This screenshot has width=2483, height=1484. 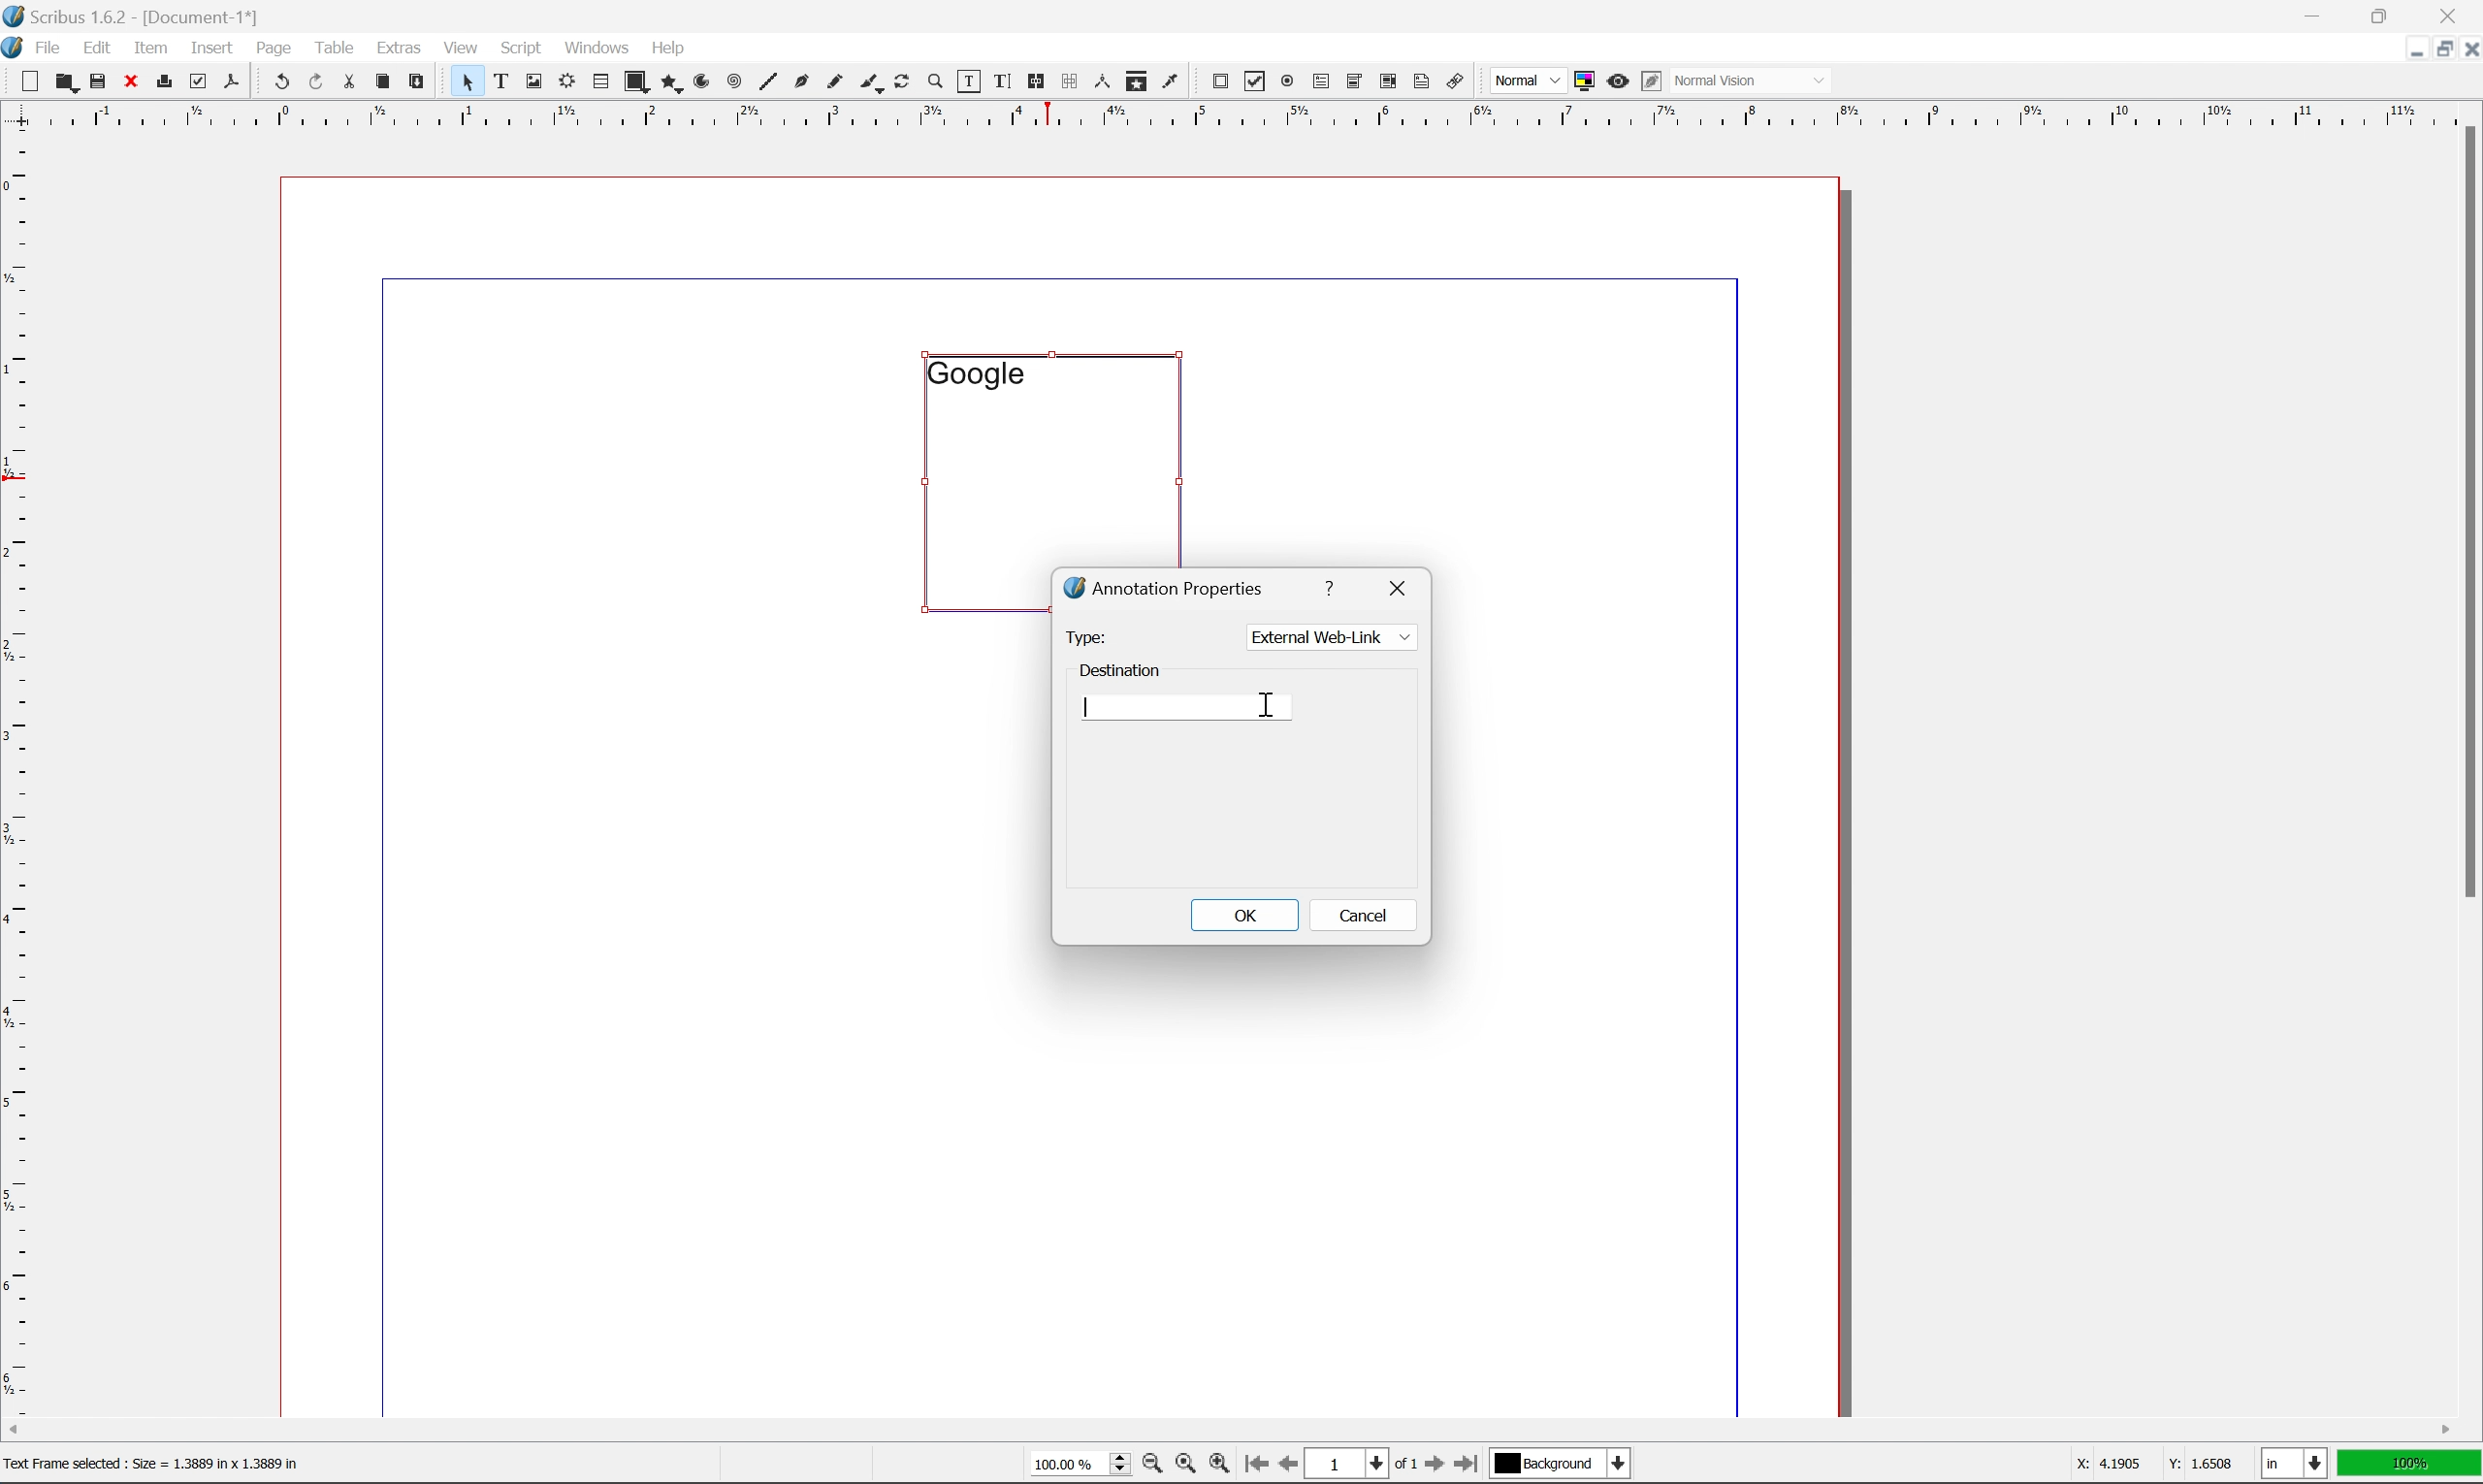 What do you see at coordinates (1352, 83) in the screenshot?
I see `pdf combo box` at bounding box center [1352, 83].